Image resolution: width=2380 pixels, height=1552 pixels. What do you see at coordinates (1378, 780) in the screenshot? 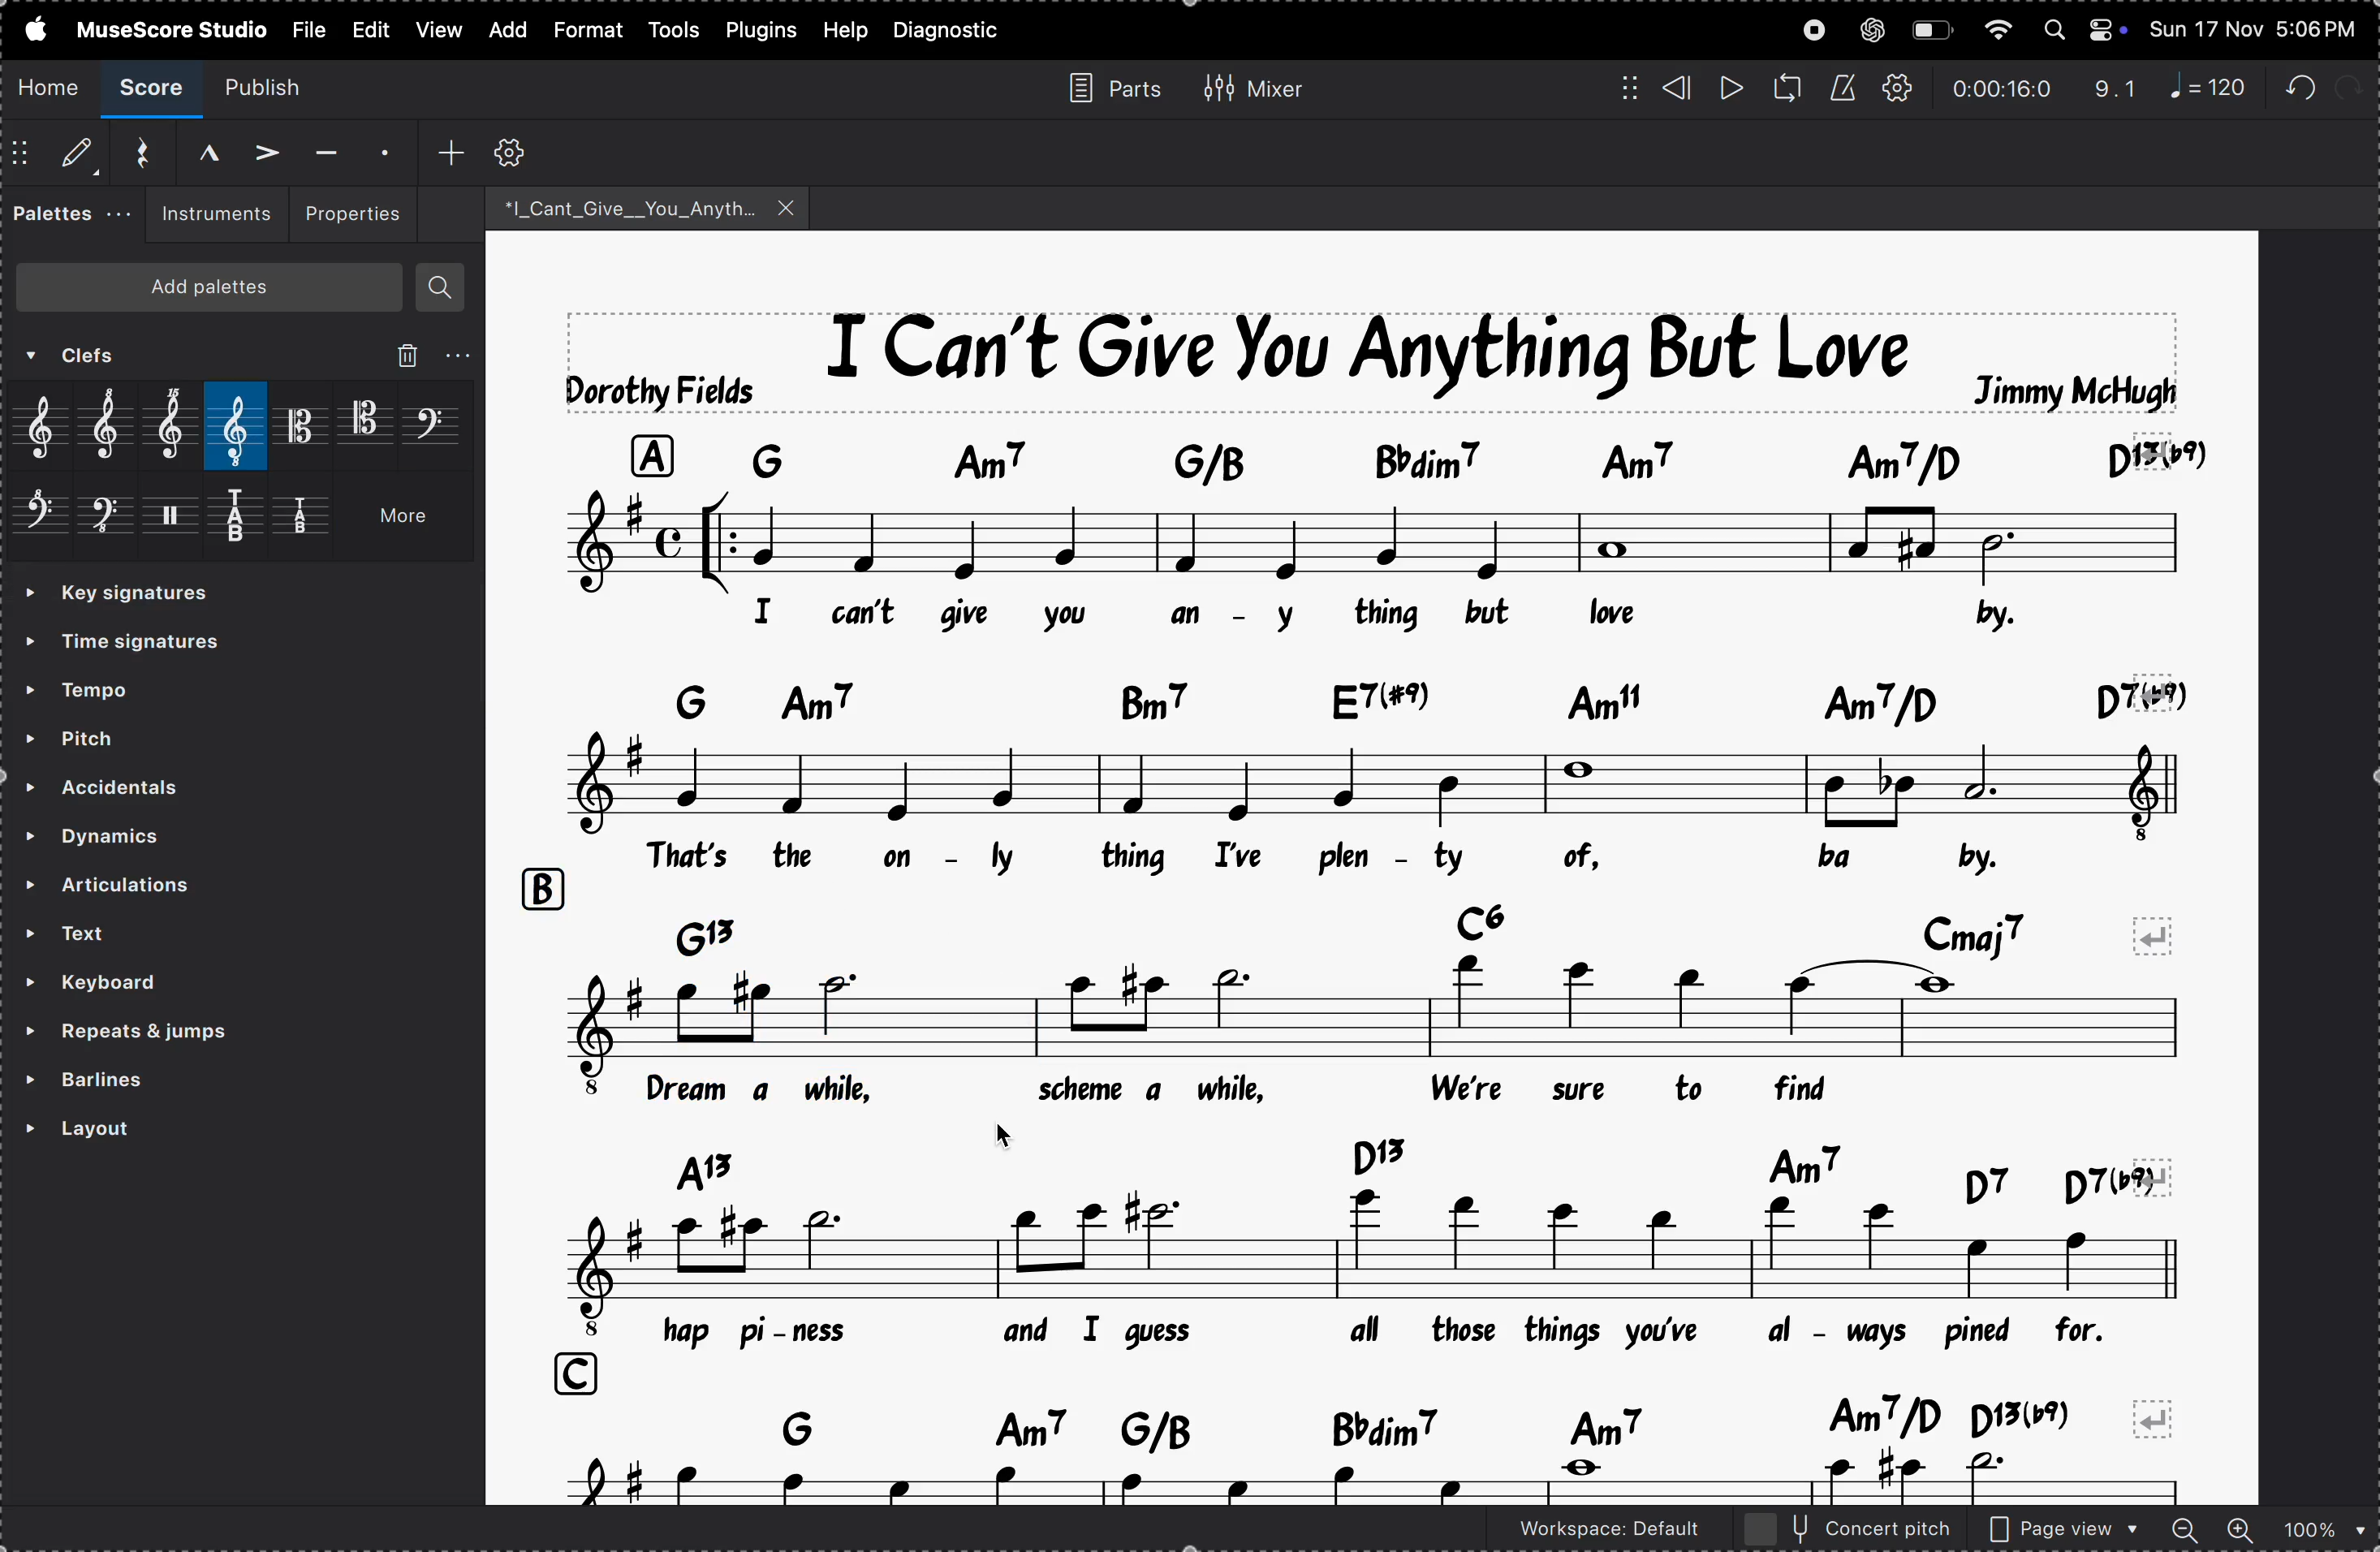
I see `notes` at bounding box center [1378, 780].